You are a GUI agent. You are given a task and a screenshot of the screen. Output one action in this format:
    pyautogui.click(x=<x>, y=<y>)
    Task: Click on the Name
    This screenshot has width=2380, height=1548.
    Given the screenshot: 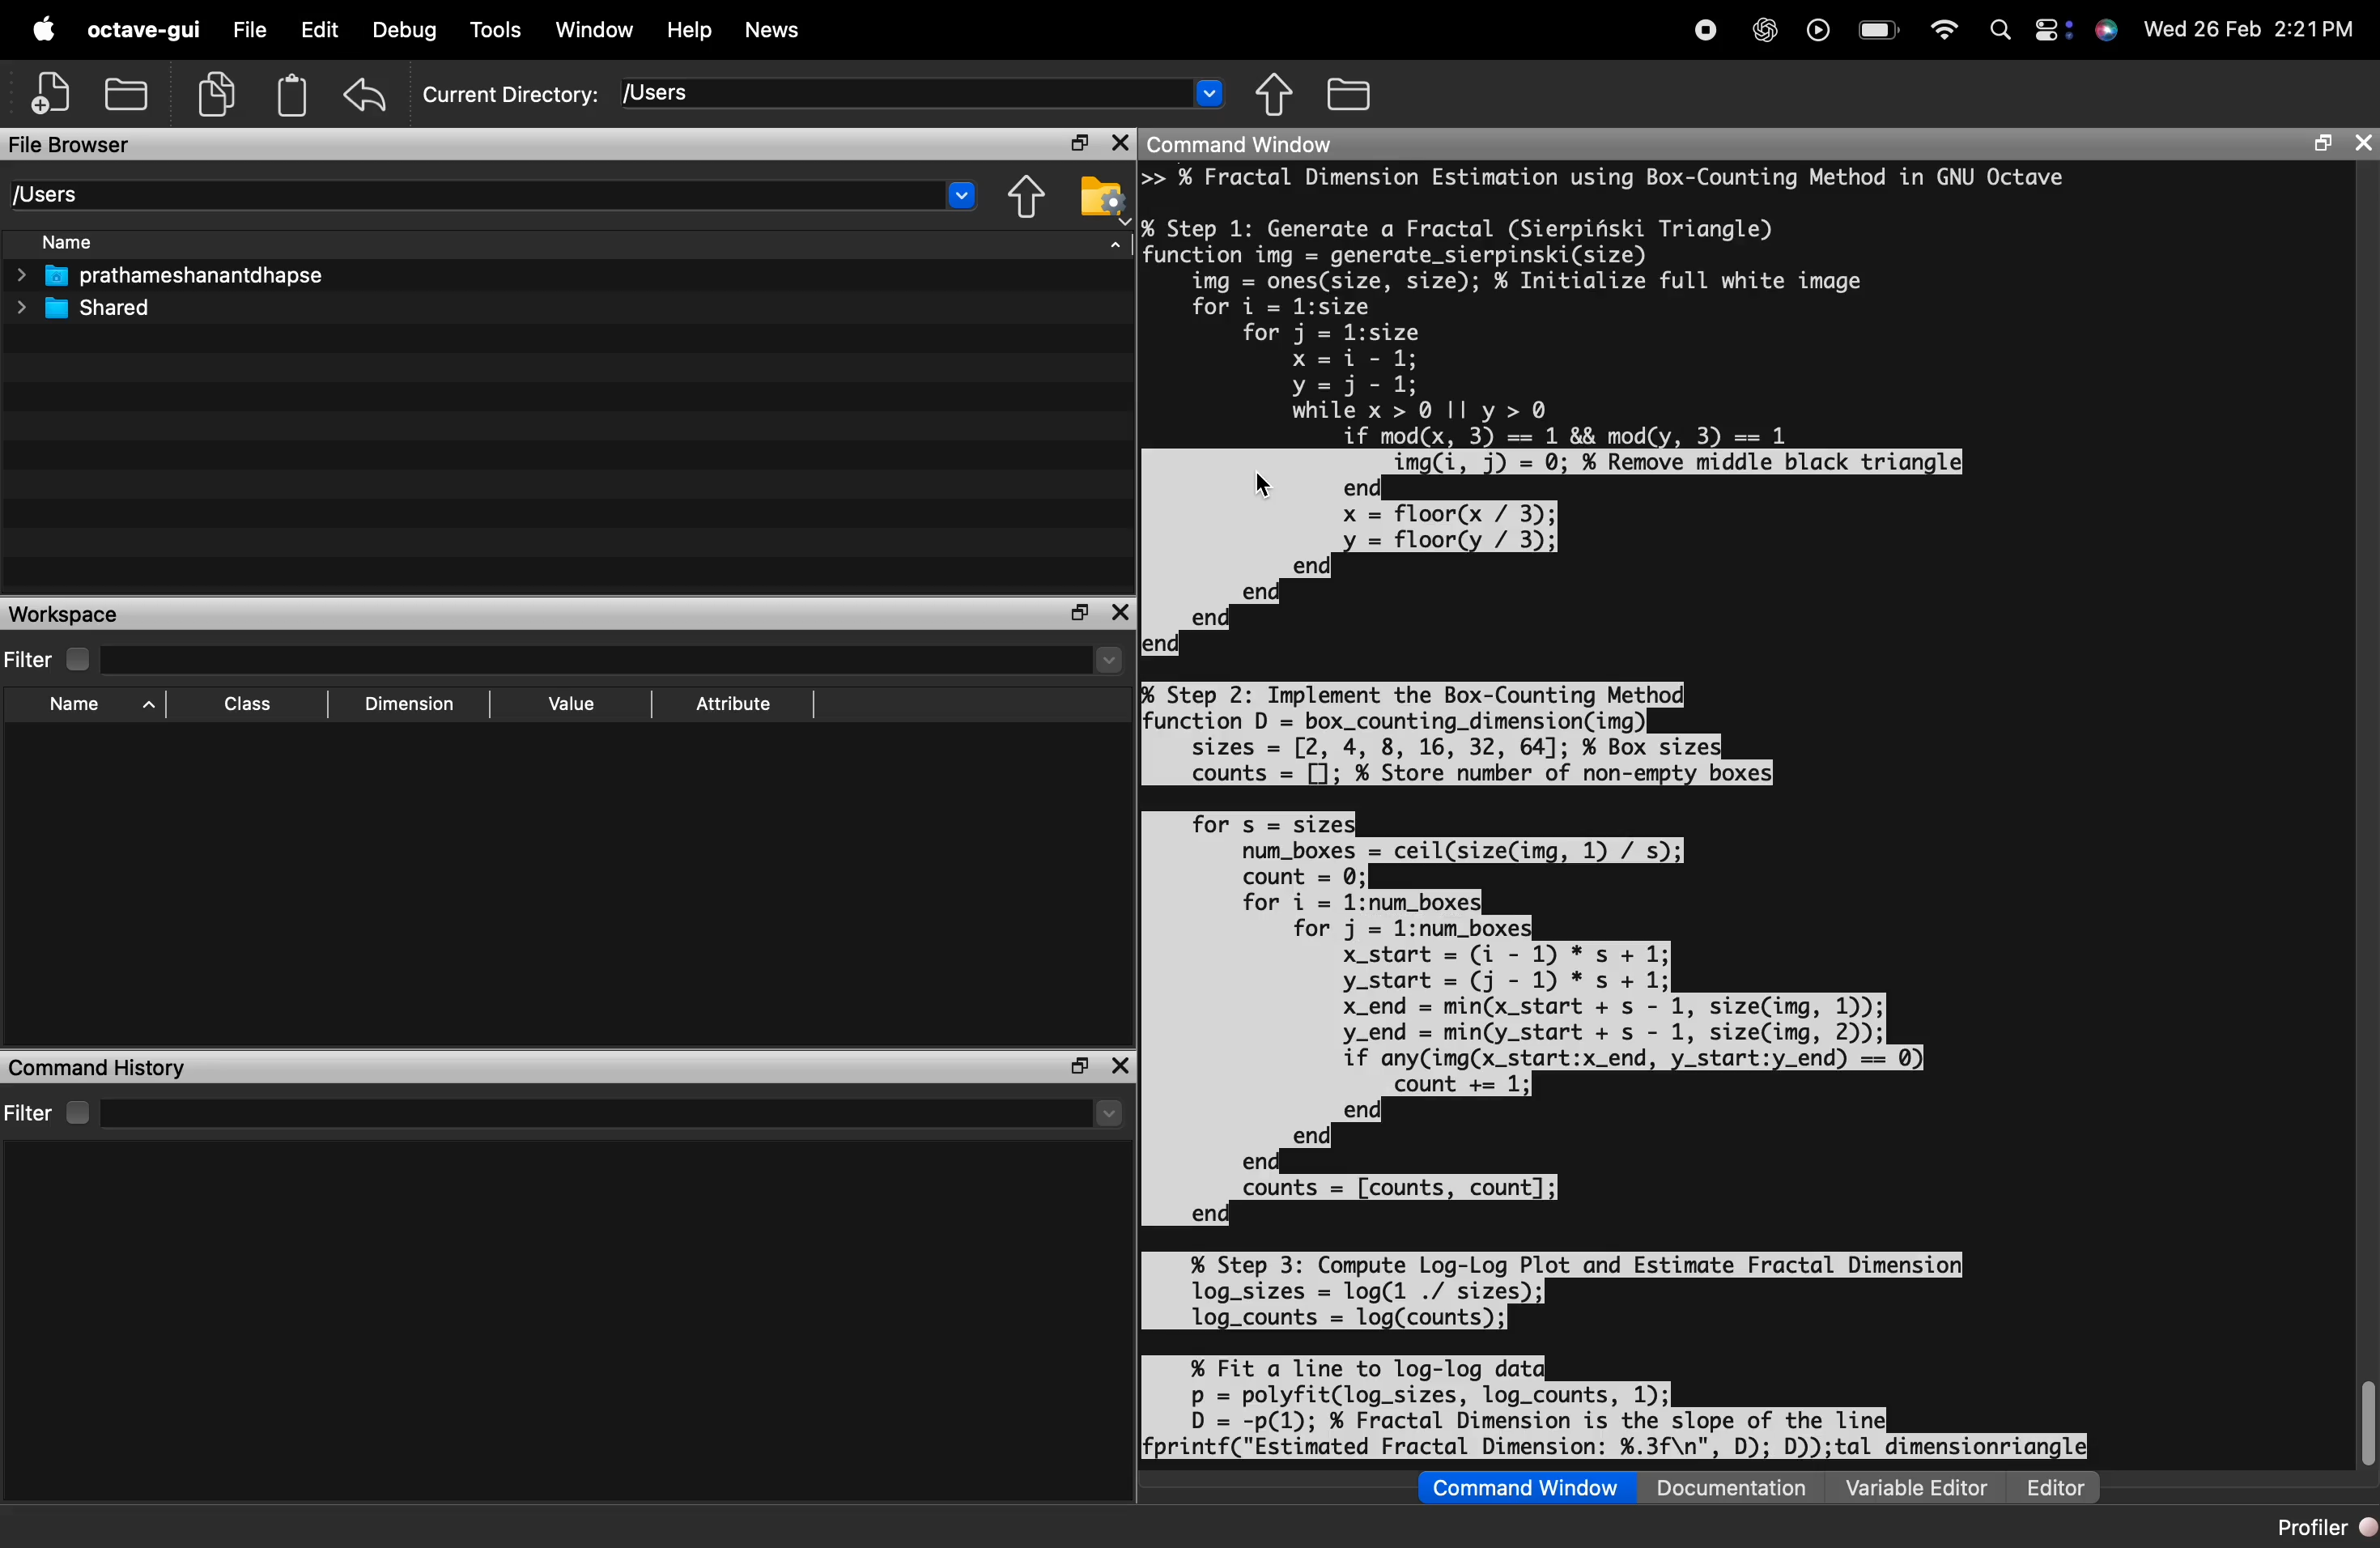 What is the action you would take?
    pyautogui.click(x=75, y=707)
    